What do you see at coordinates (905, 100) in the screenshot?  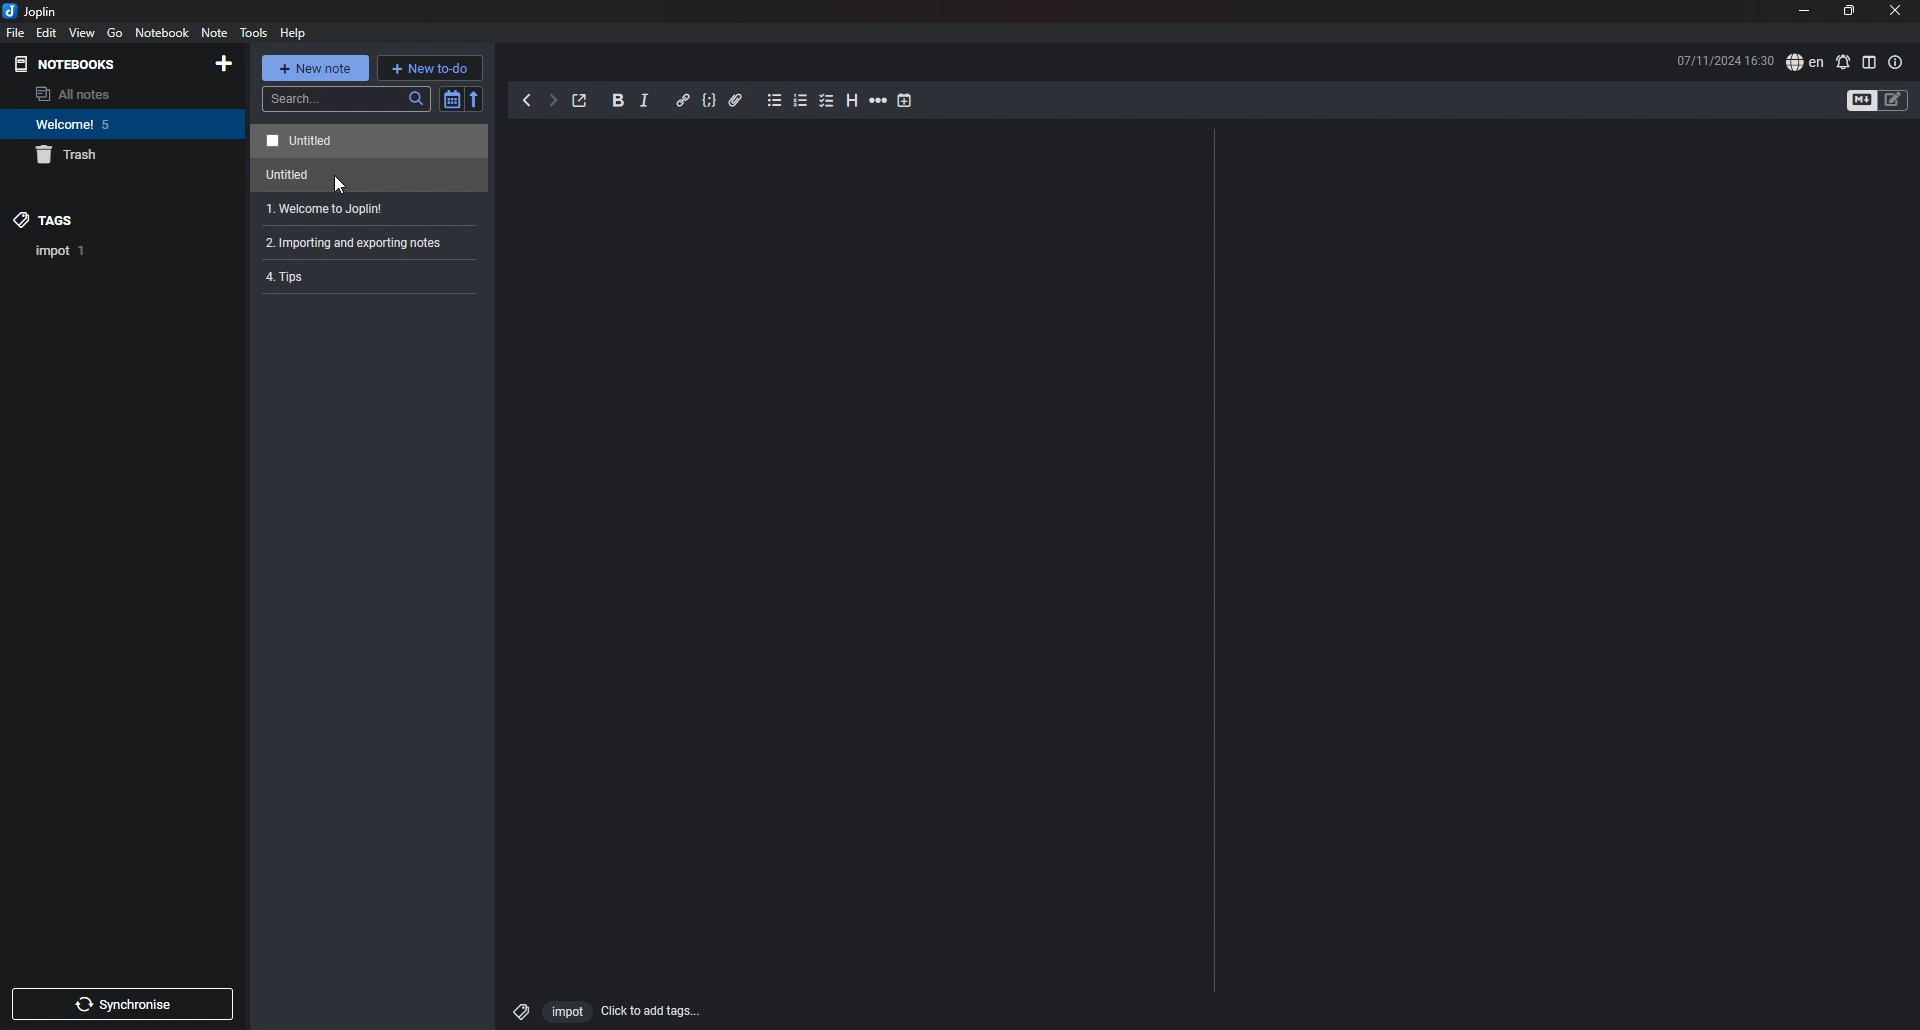 I see `add time` at bounding box center [905, 100].